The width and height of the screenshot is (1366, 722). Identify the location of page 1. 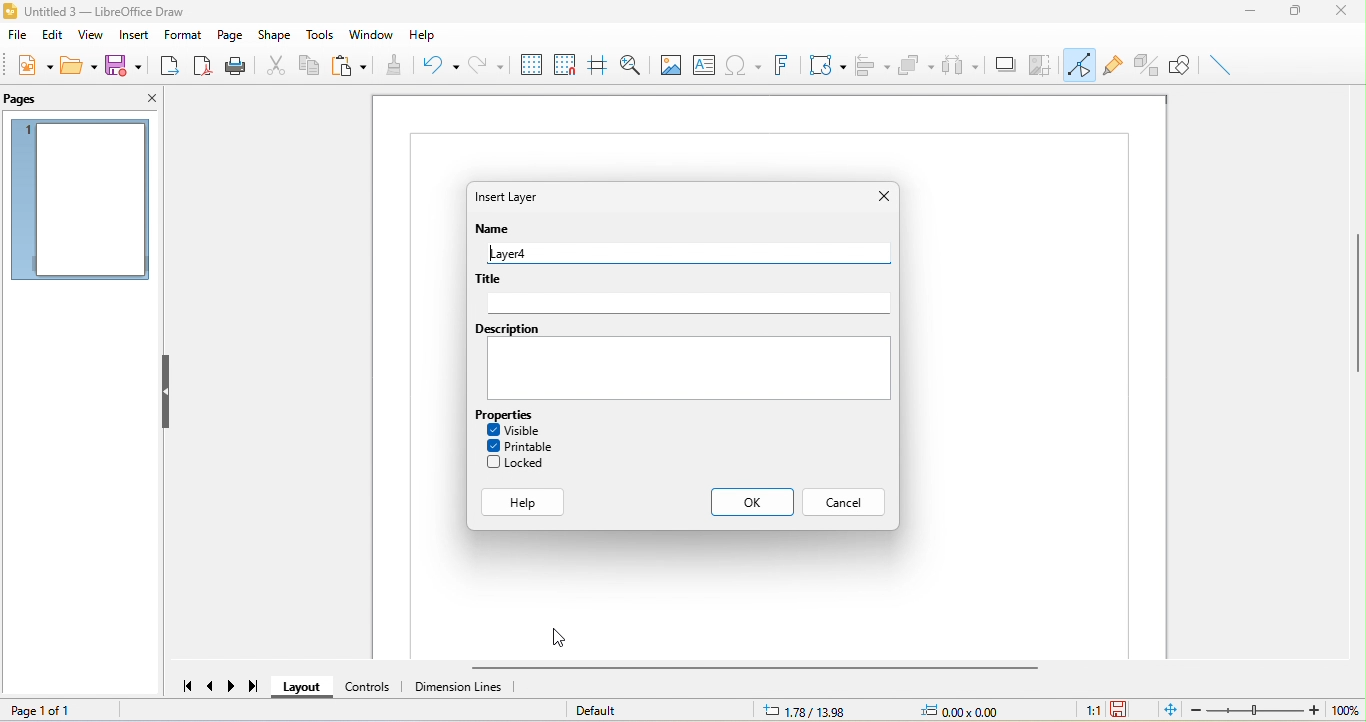
(85, 201).